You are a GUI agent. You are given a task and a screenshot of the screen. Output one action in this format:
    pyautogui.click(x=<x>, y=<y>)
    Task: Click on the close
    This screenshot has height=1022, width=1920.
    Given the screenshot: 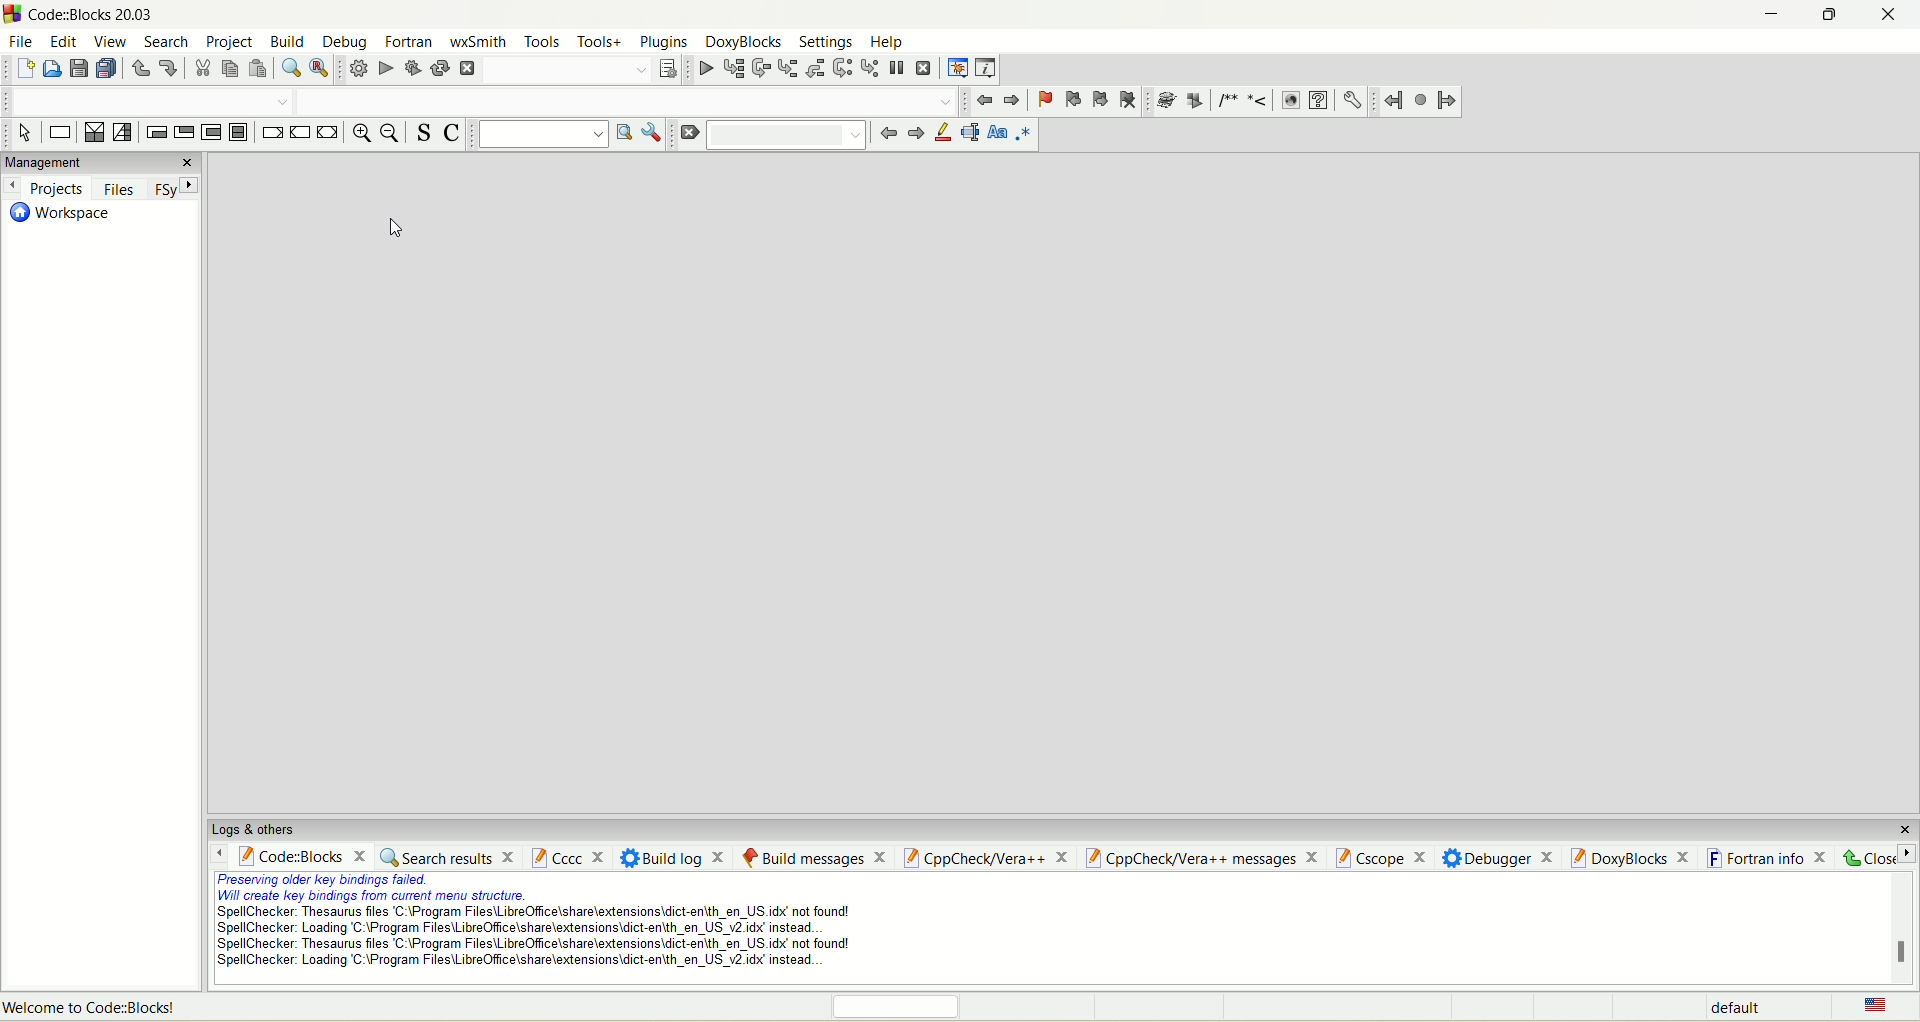 What is the action you would take?
    pyautogui.click(x=1876, y=855)
    